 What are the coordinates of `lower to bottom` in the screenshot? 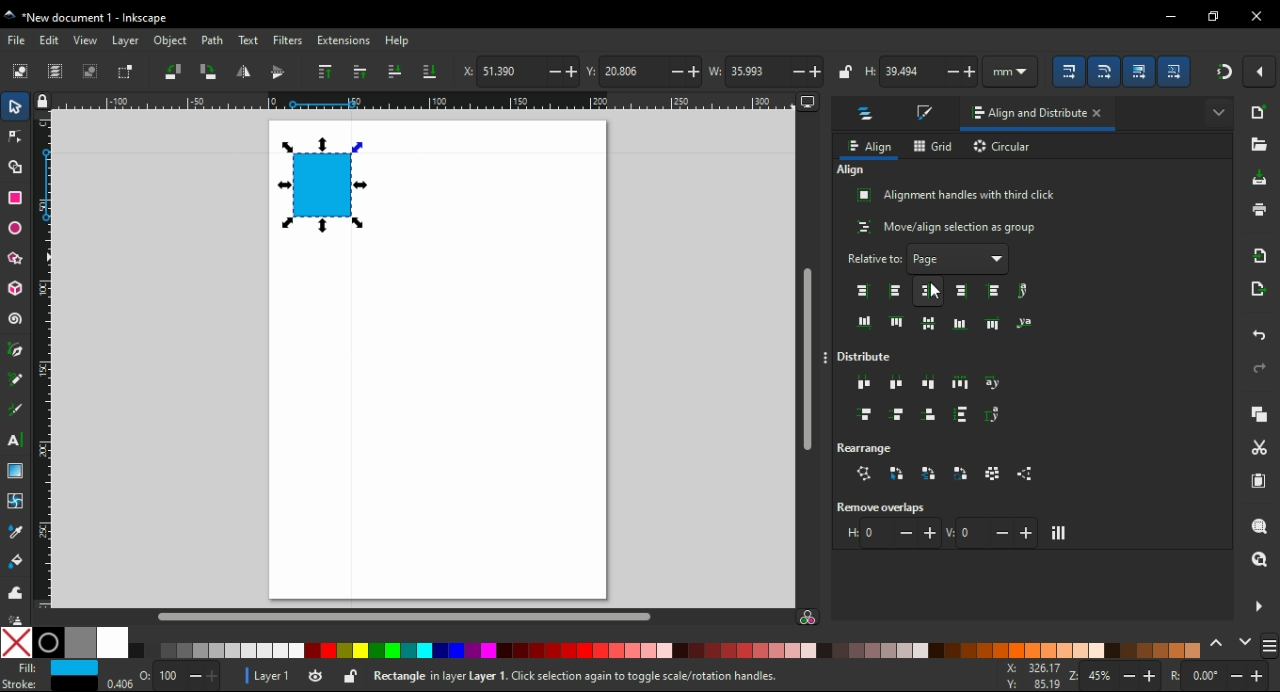 It's located at (430, 71).